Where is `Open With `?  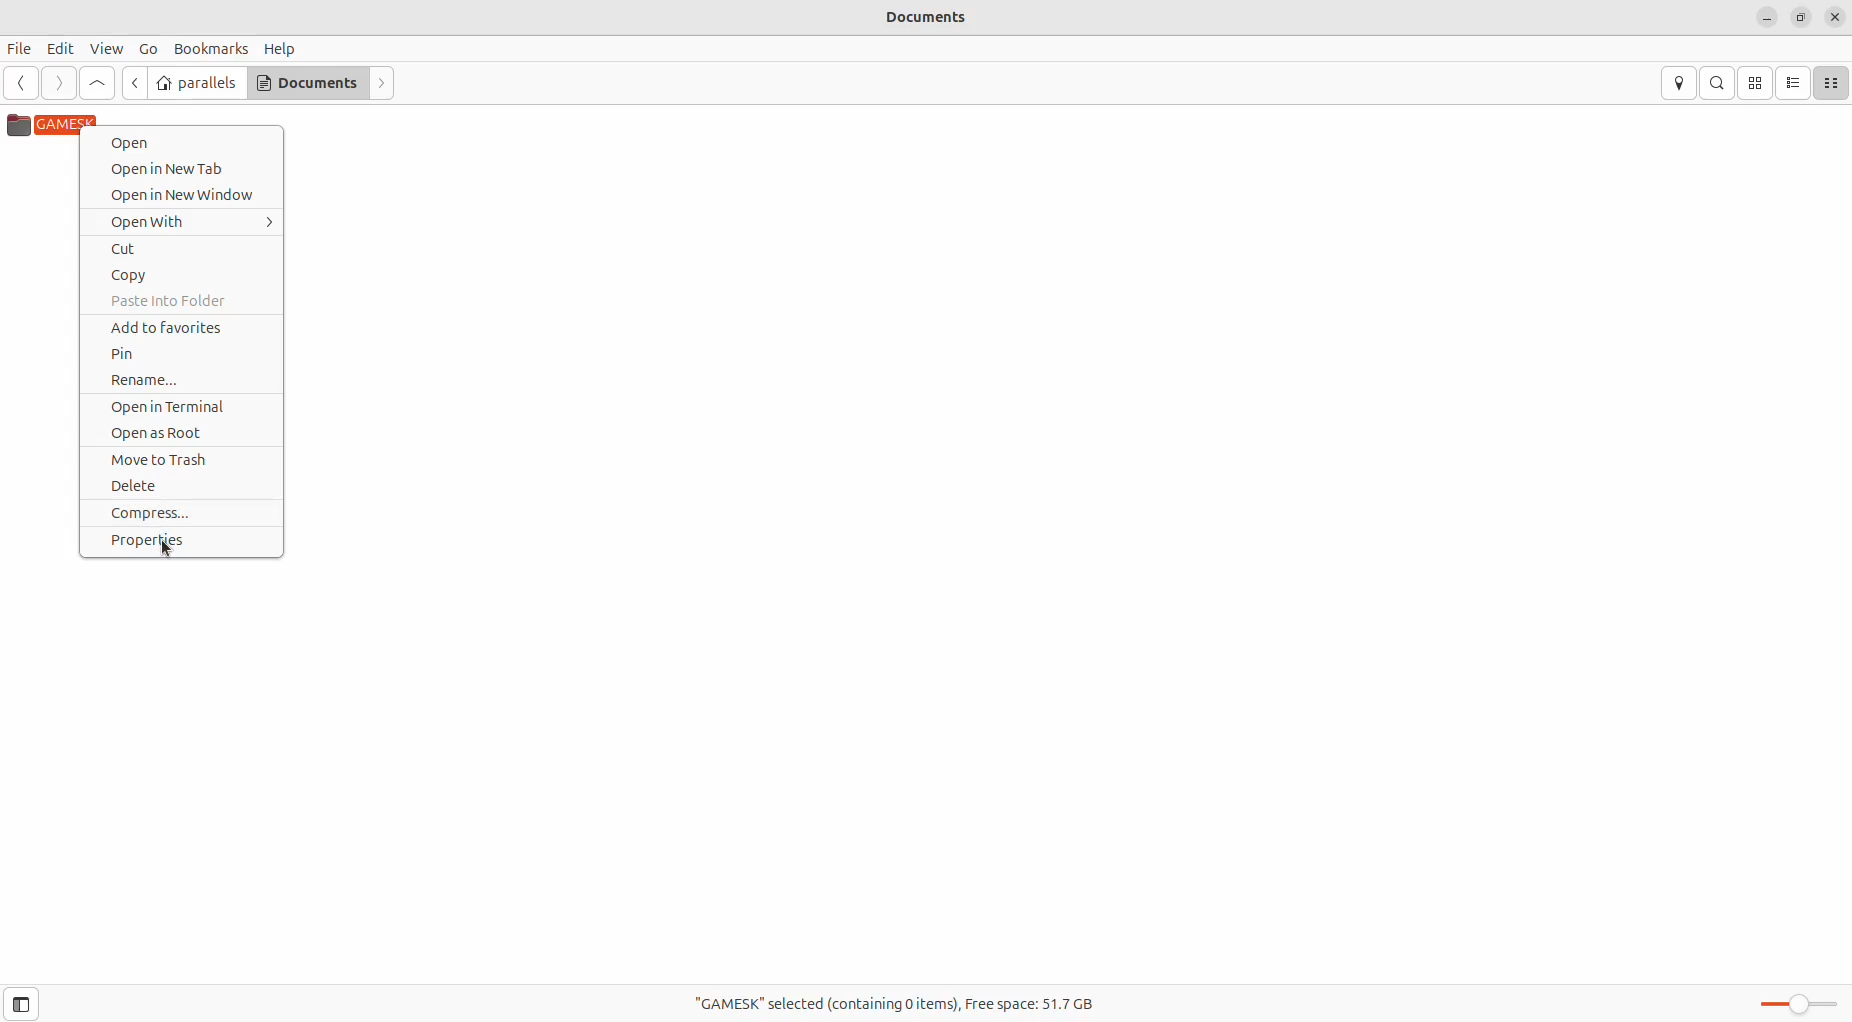 Open With  is located at coordinates (183, 222).